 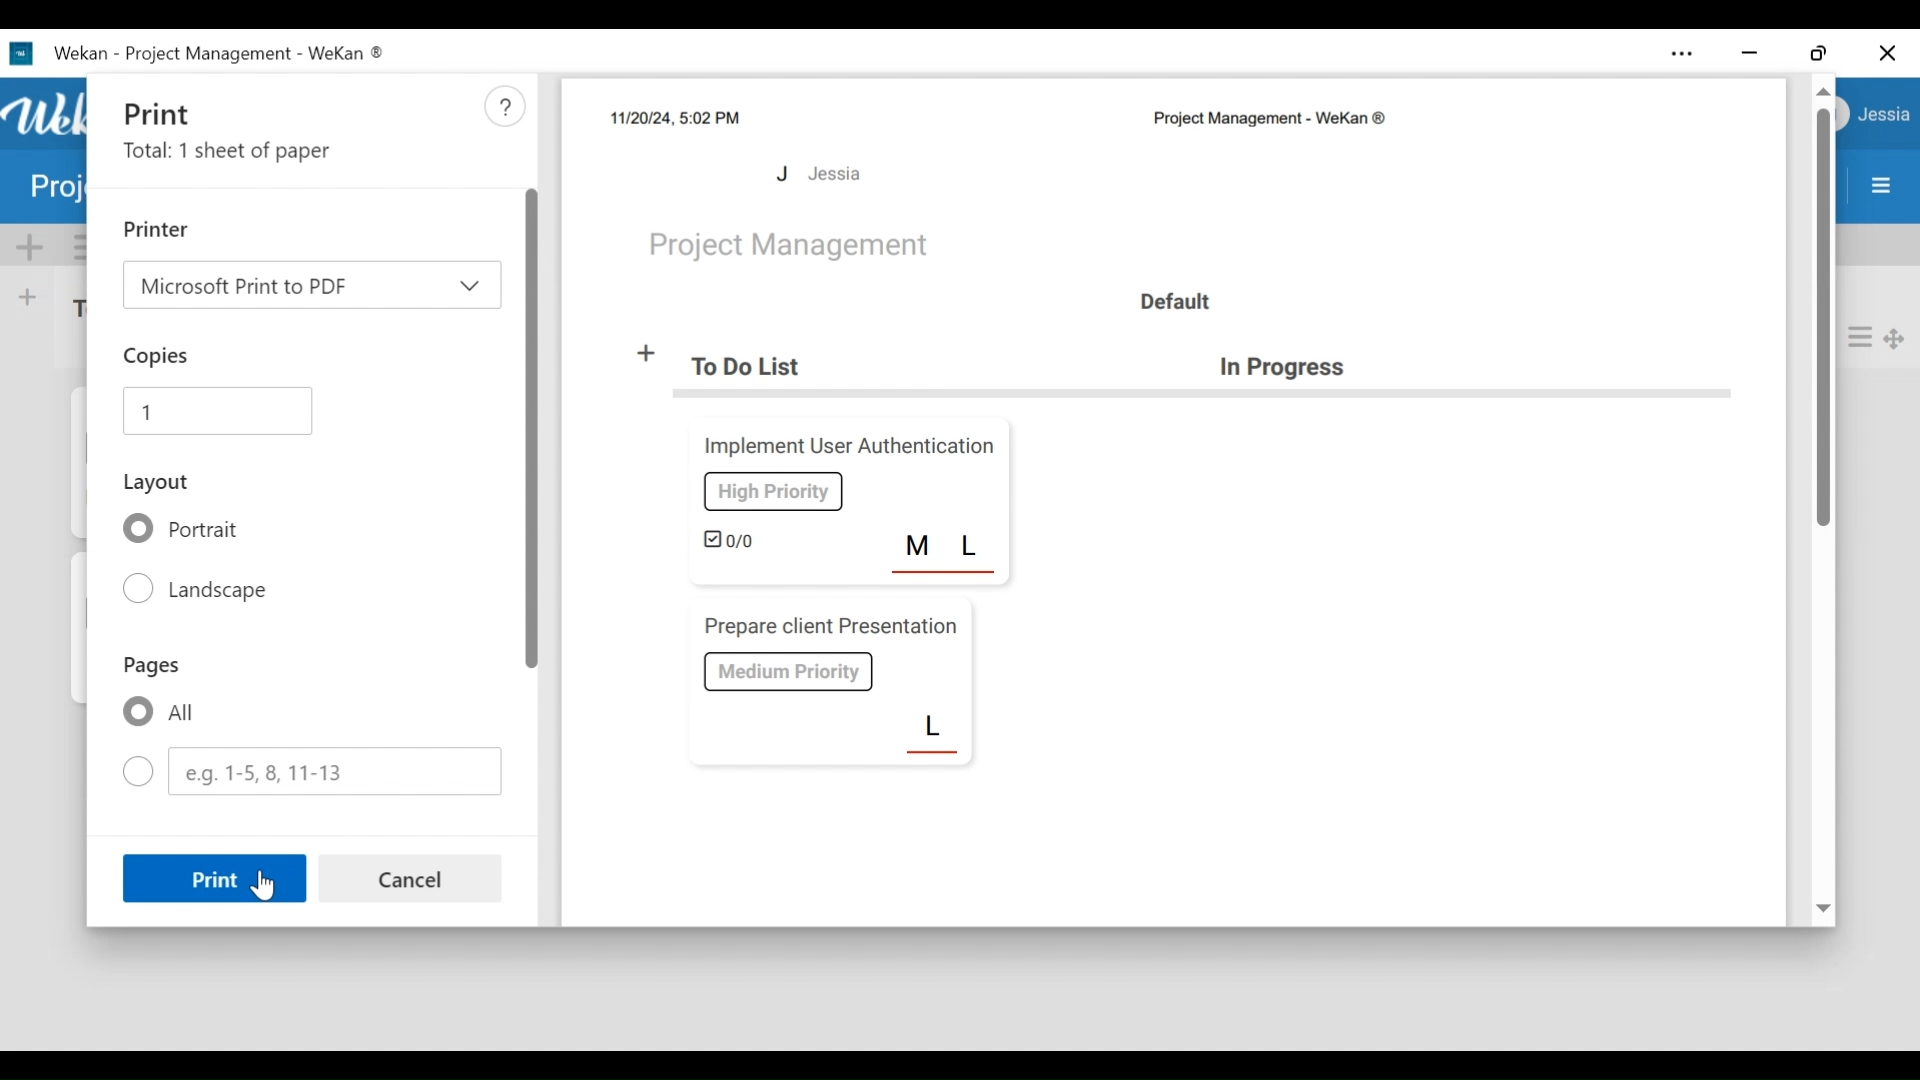 I want to click on member, so click(x=919, y=546).